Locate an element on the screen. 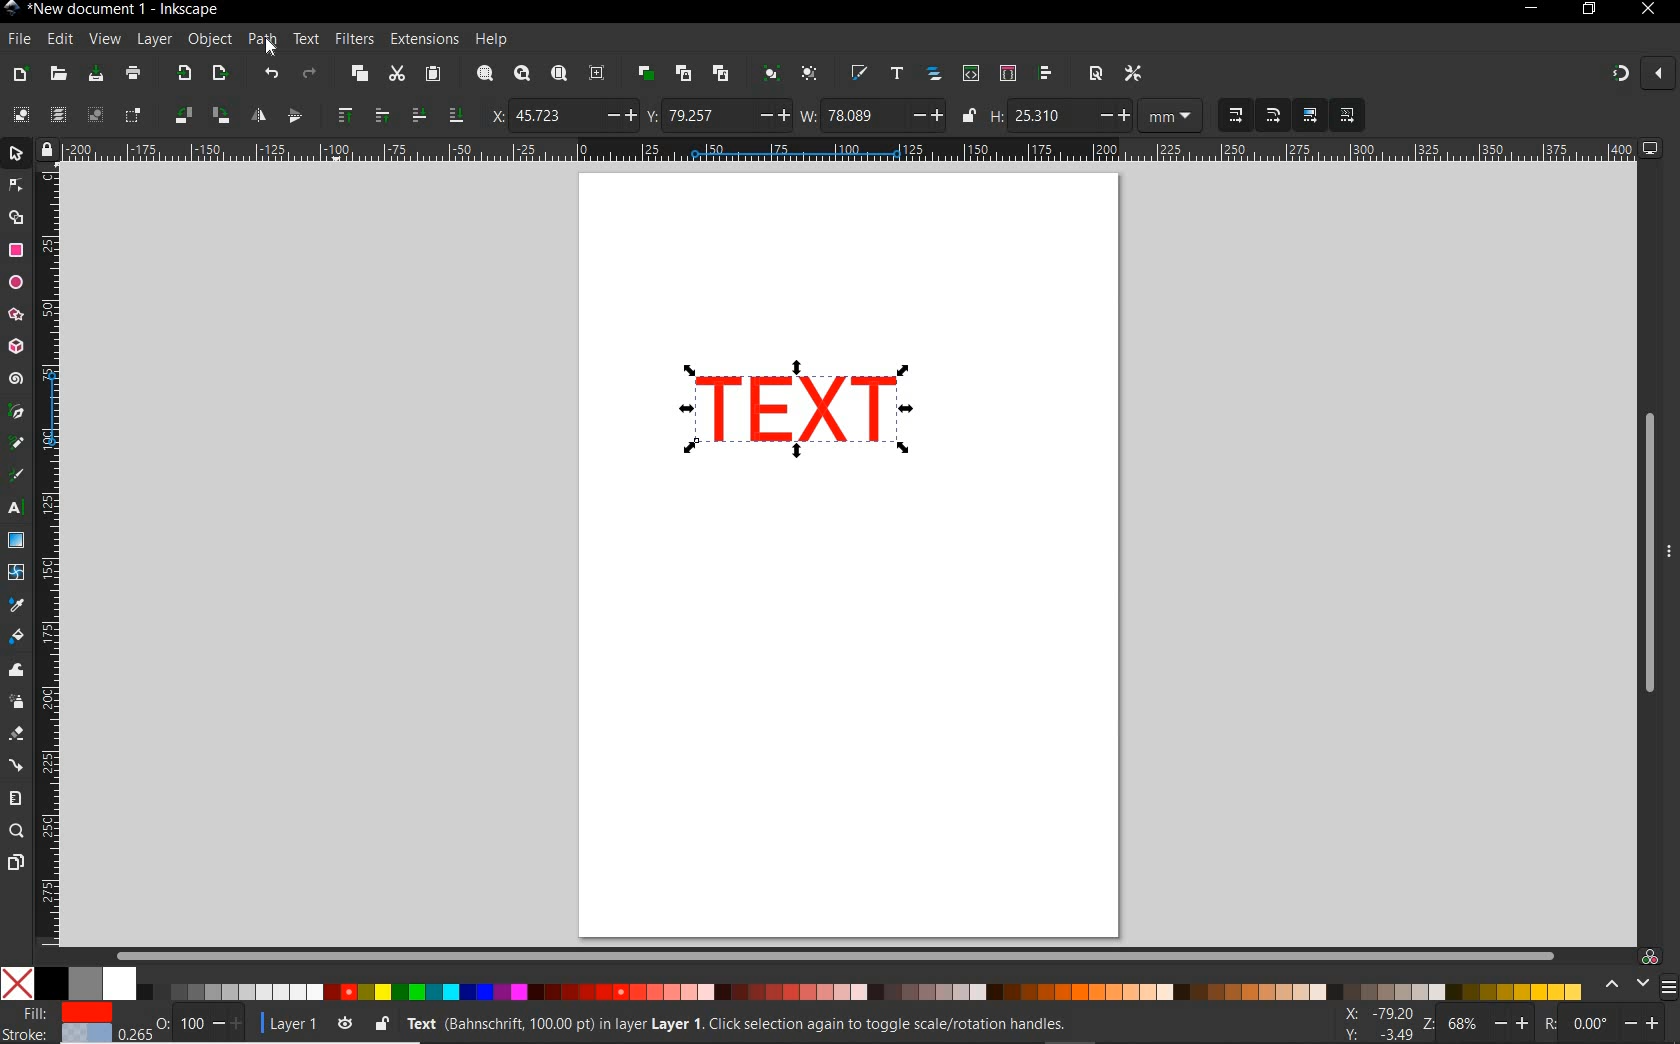 Image resolution: width=1680 pixels, height=1044 pixels. EXTENSIONS is located at coordinates (422, 38).